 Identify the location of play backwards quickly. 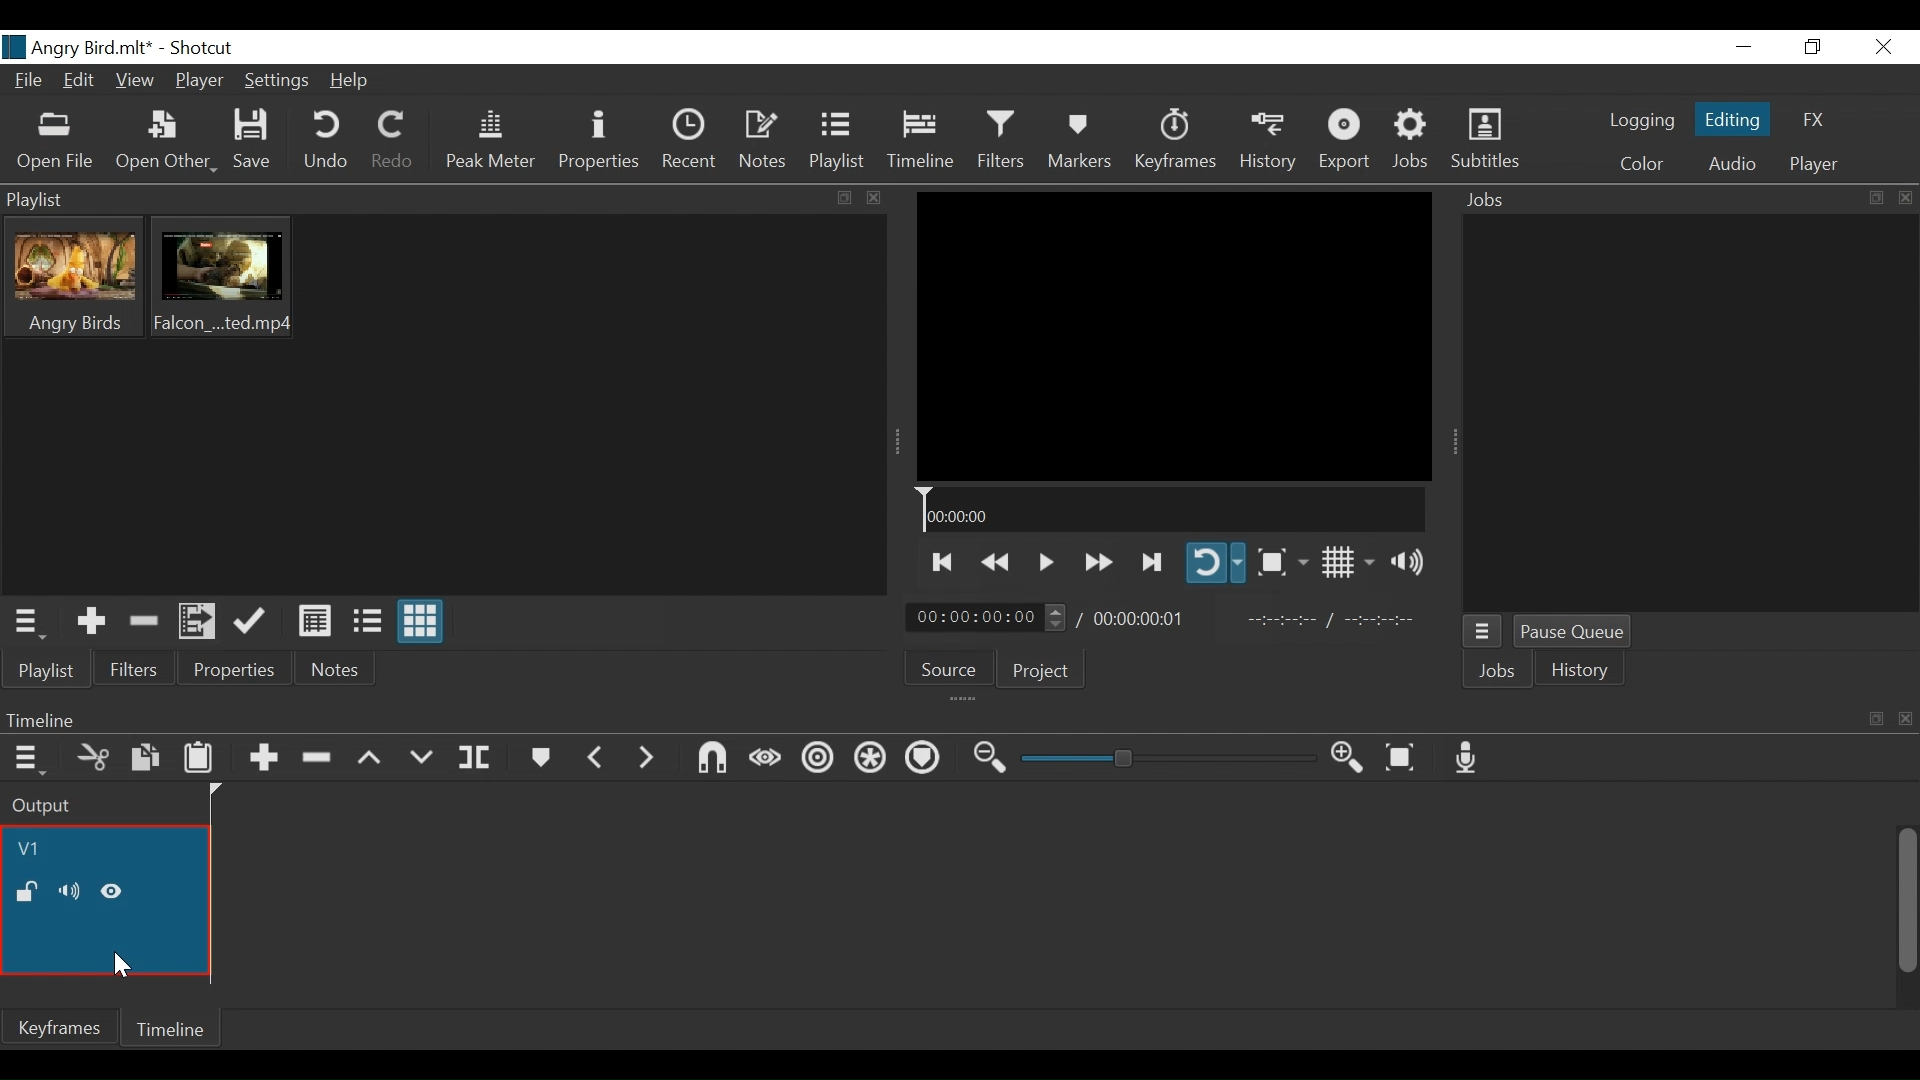
(997, 561).